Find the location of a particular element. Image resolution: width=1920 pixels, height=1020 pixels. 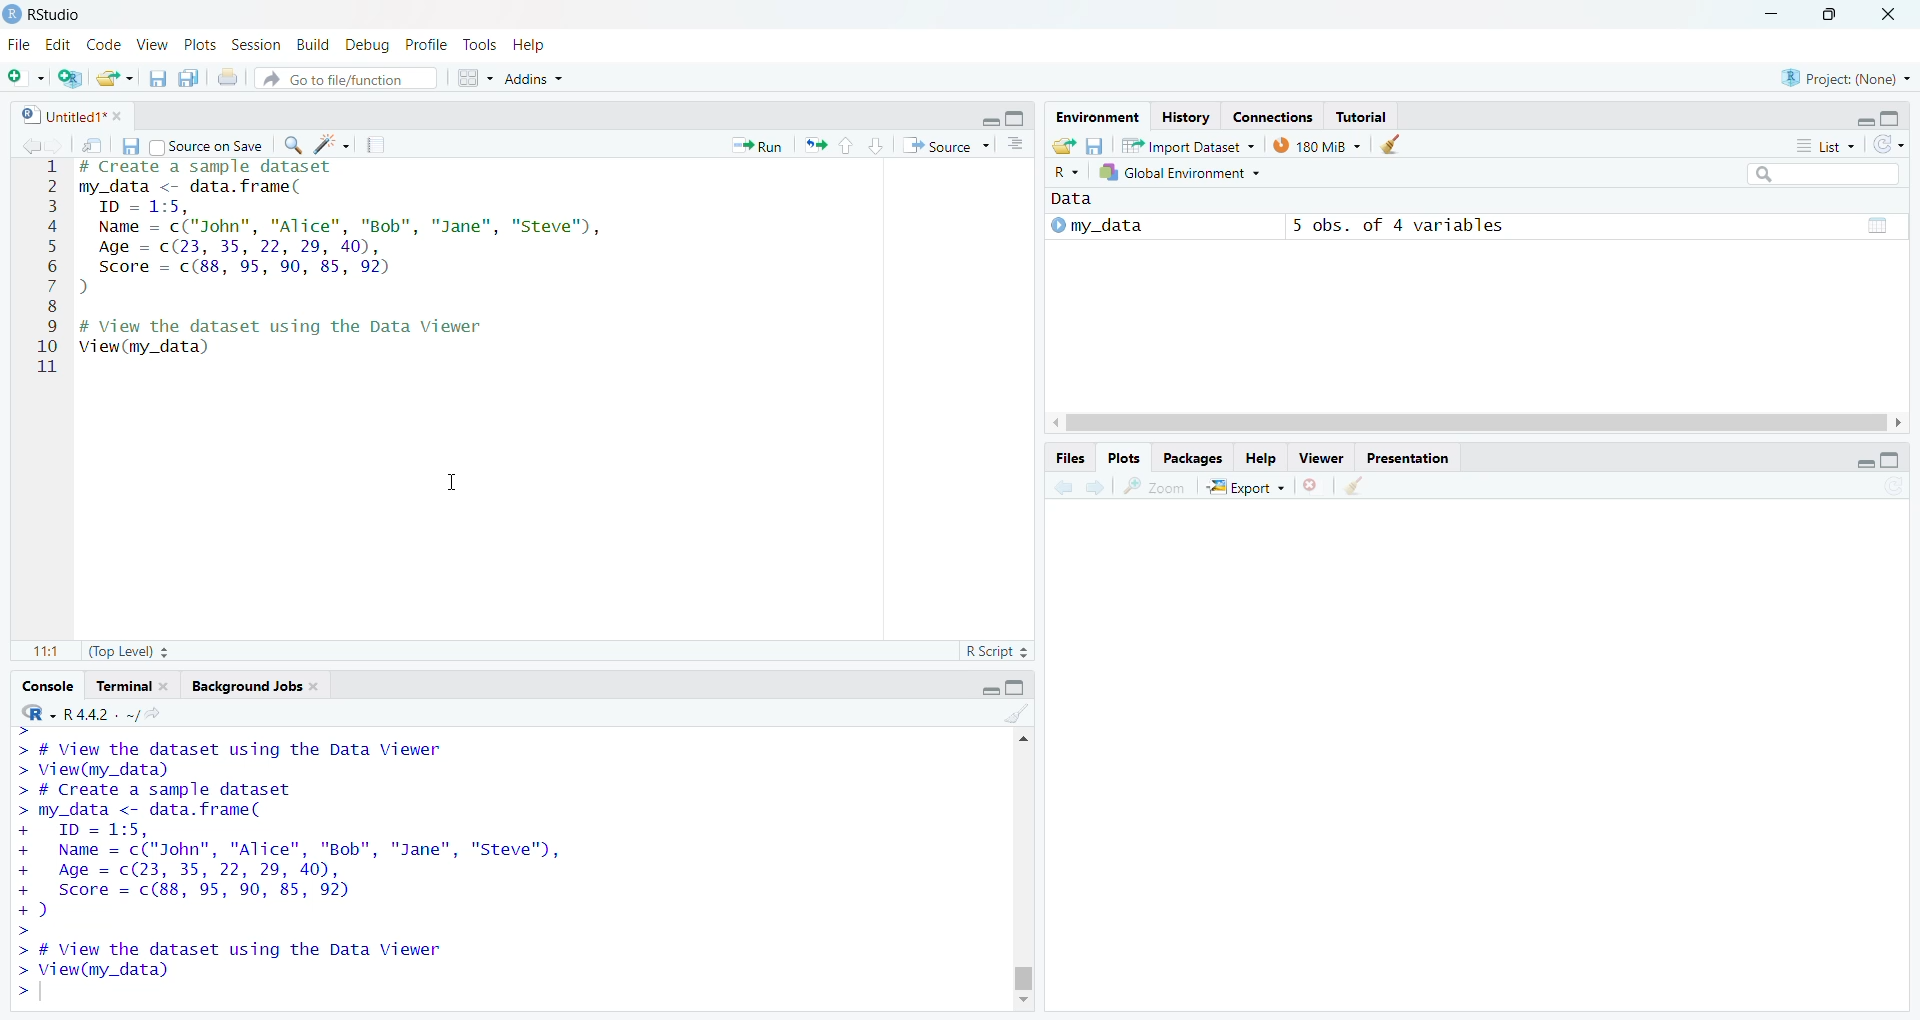

Print the current file is located at coordinates (223, 78).